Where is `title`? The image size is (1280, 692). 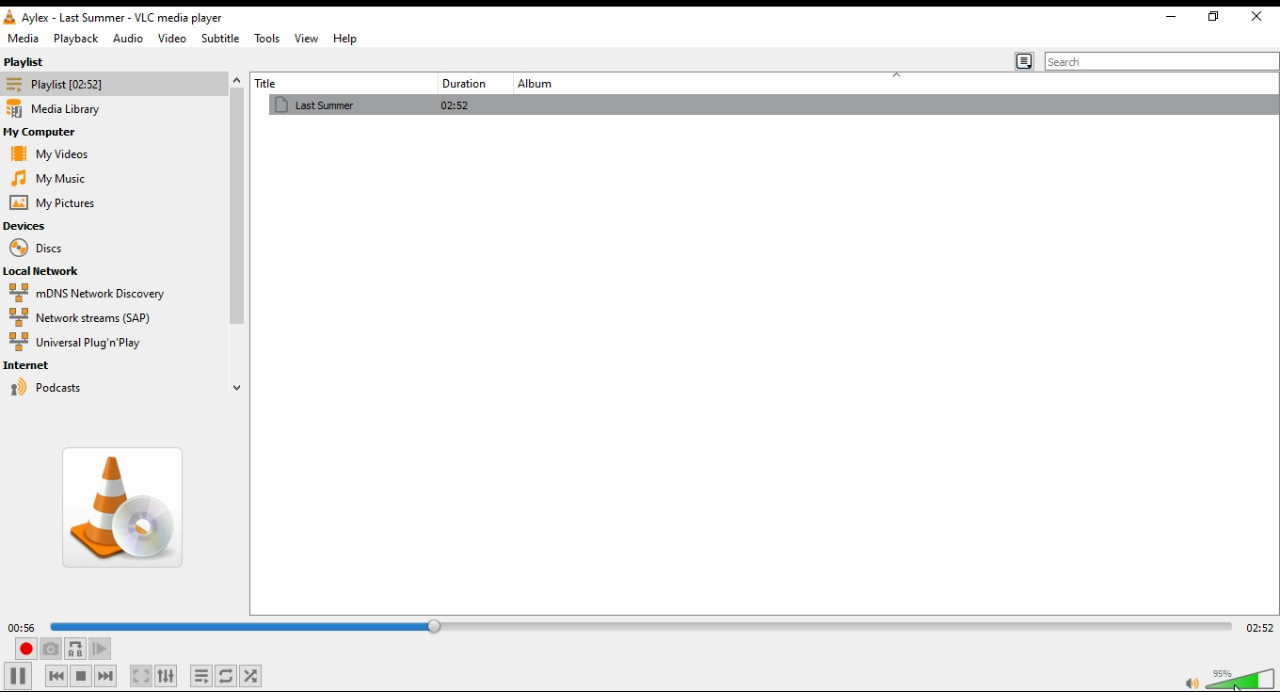 title is located at coordinates (312, 83).